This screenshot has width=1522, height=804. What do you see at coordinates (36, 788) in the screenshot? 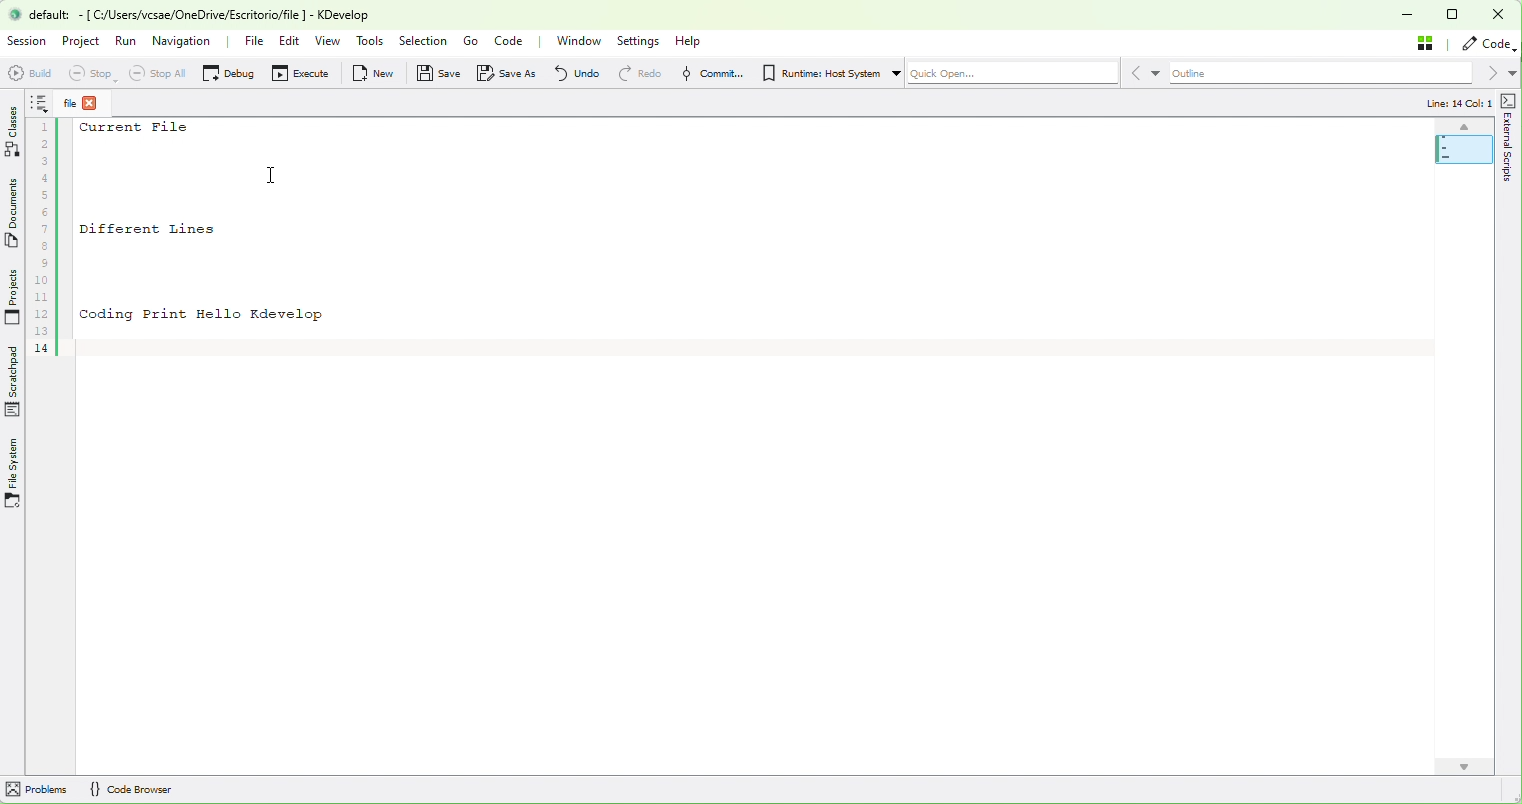
I see `problem` at bounding box center [36, 788].